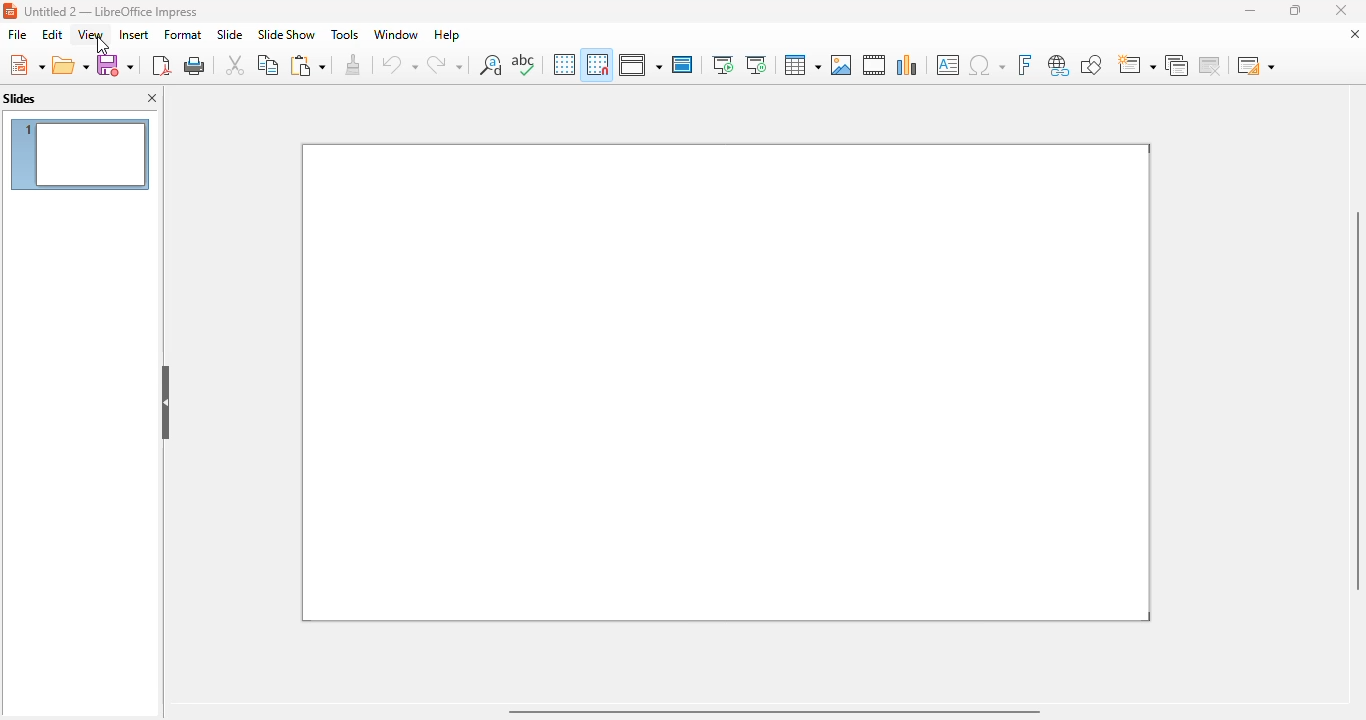  I want to click on table, so click(803, 65).